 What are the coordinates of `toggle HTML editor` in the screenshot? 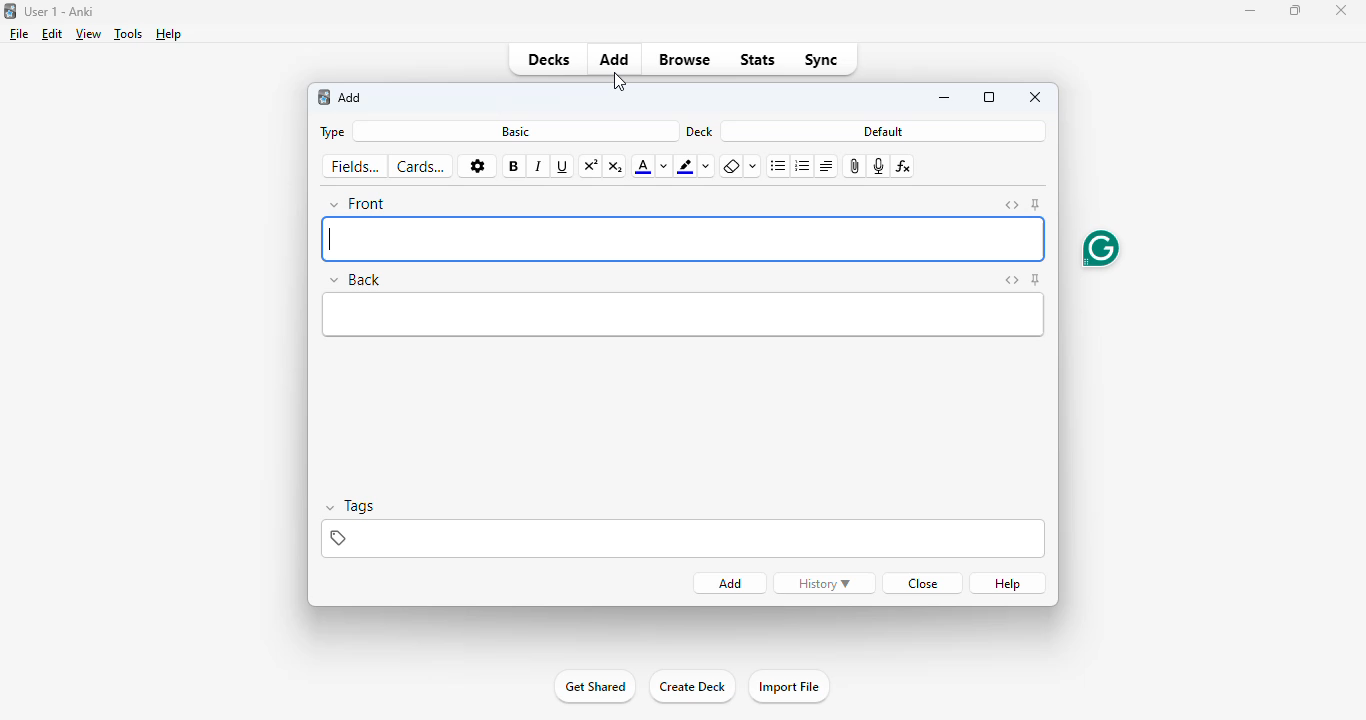 It's located at (1010, 280).